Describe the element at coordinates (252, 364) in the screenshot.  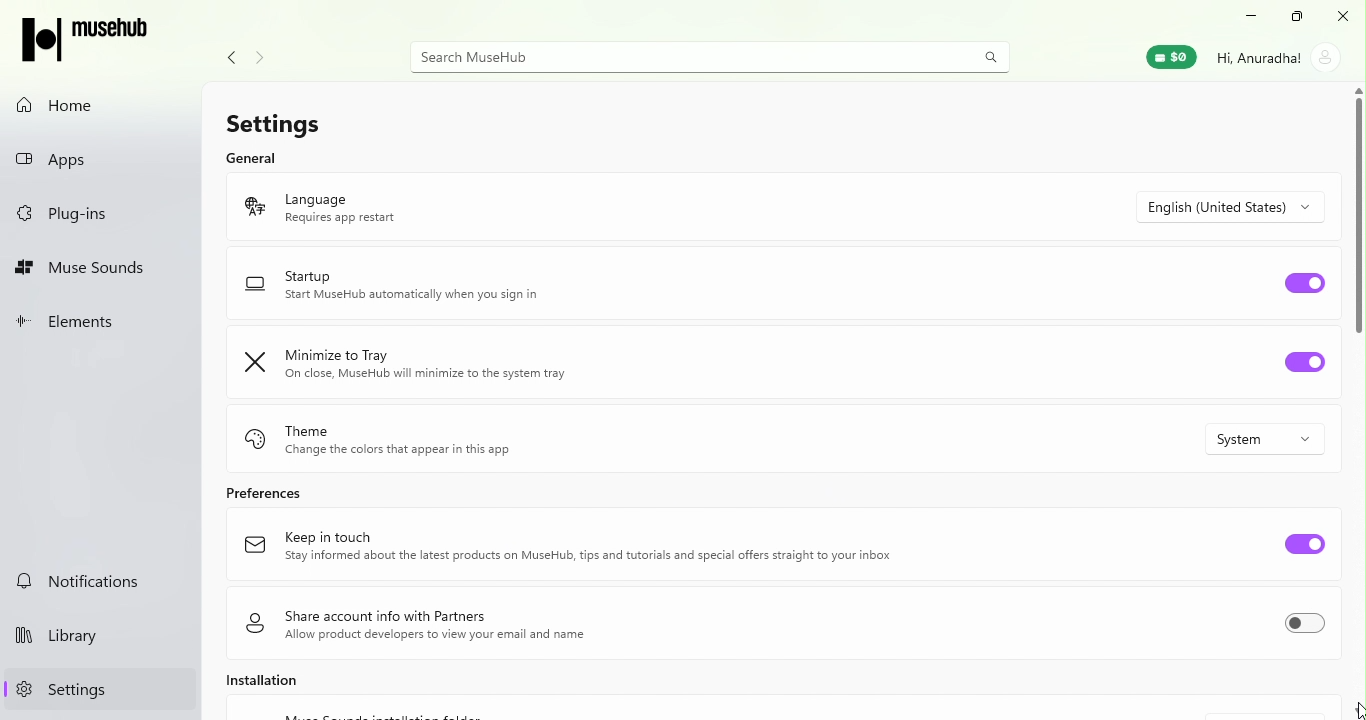
I see `logo` at that location.